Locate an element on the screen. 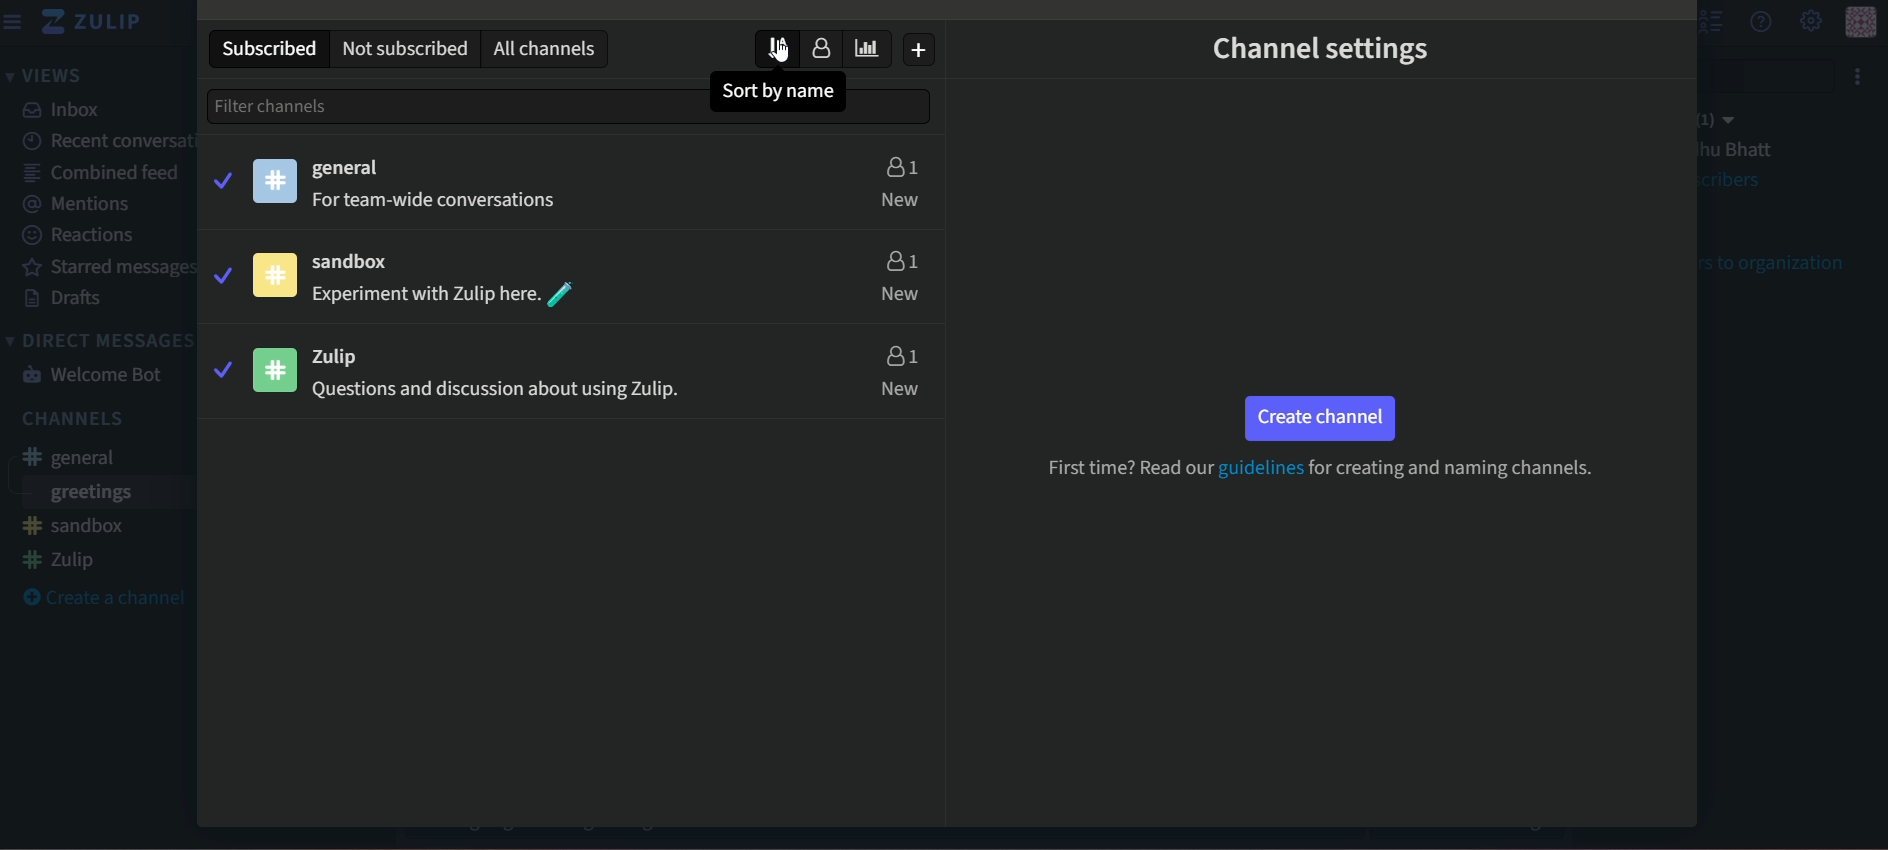 This screenshot has width=1888, height=850. zulip is located at coordinates (336, 357).